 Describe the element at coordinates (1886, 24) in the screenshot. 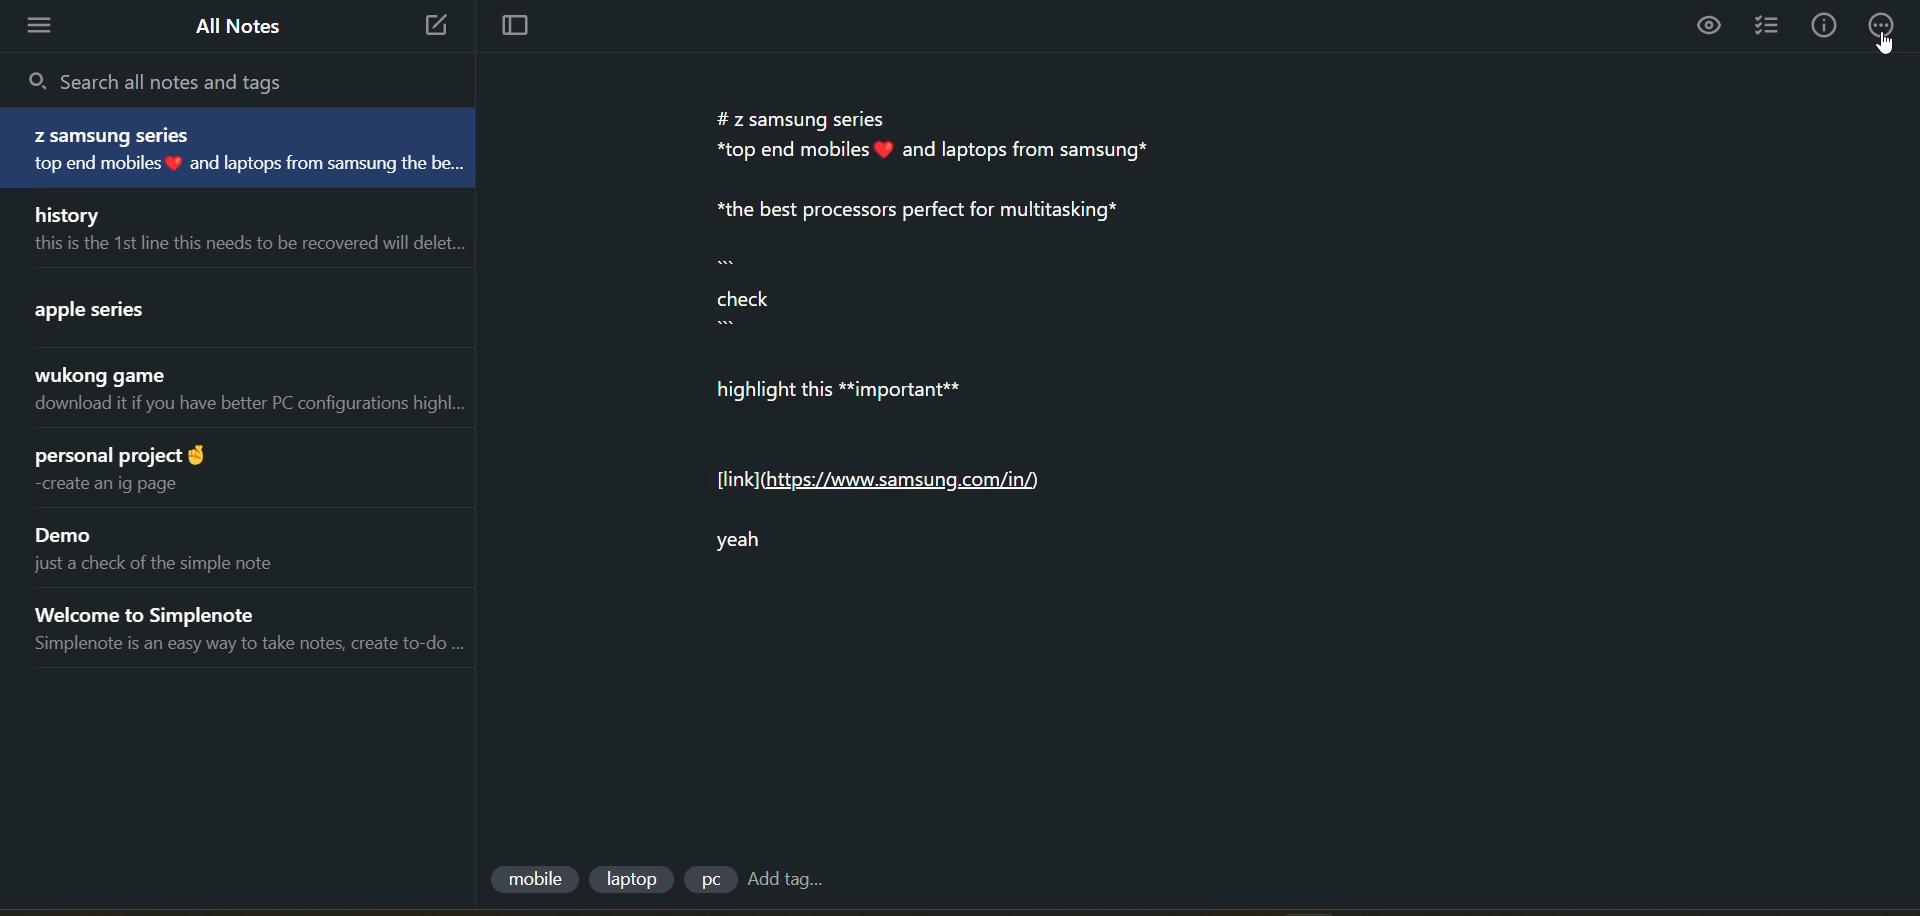

I see `actions` at that location.